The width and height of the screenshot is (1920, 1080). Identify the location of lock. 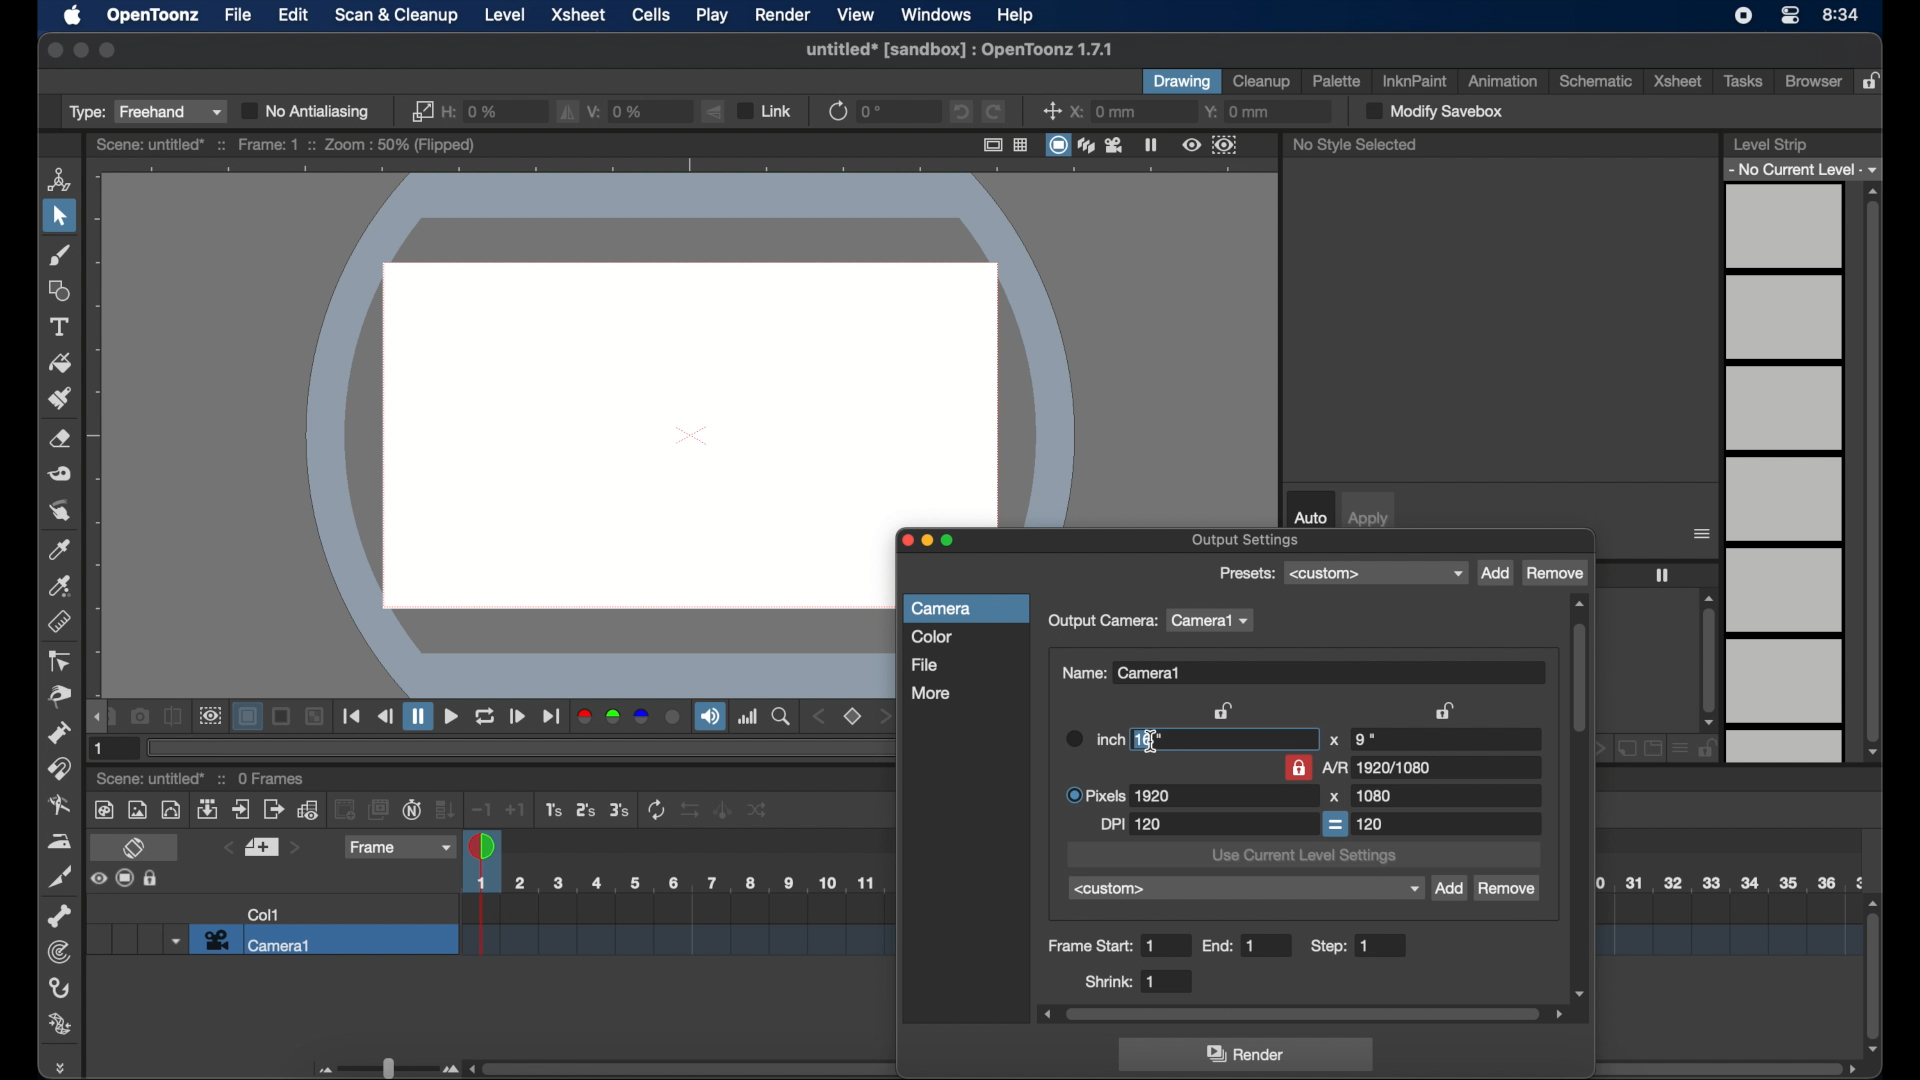
(1298, 767).